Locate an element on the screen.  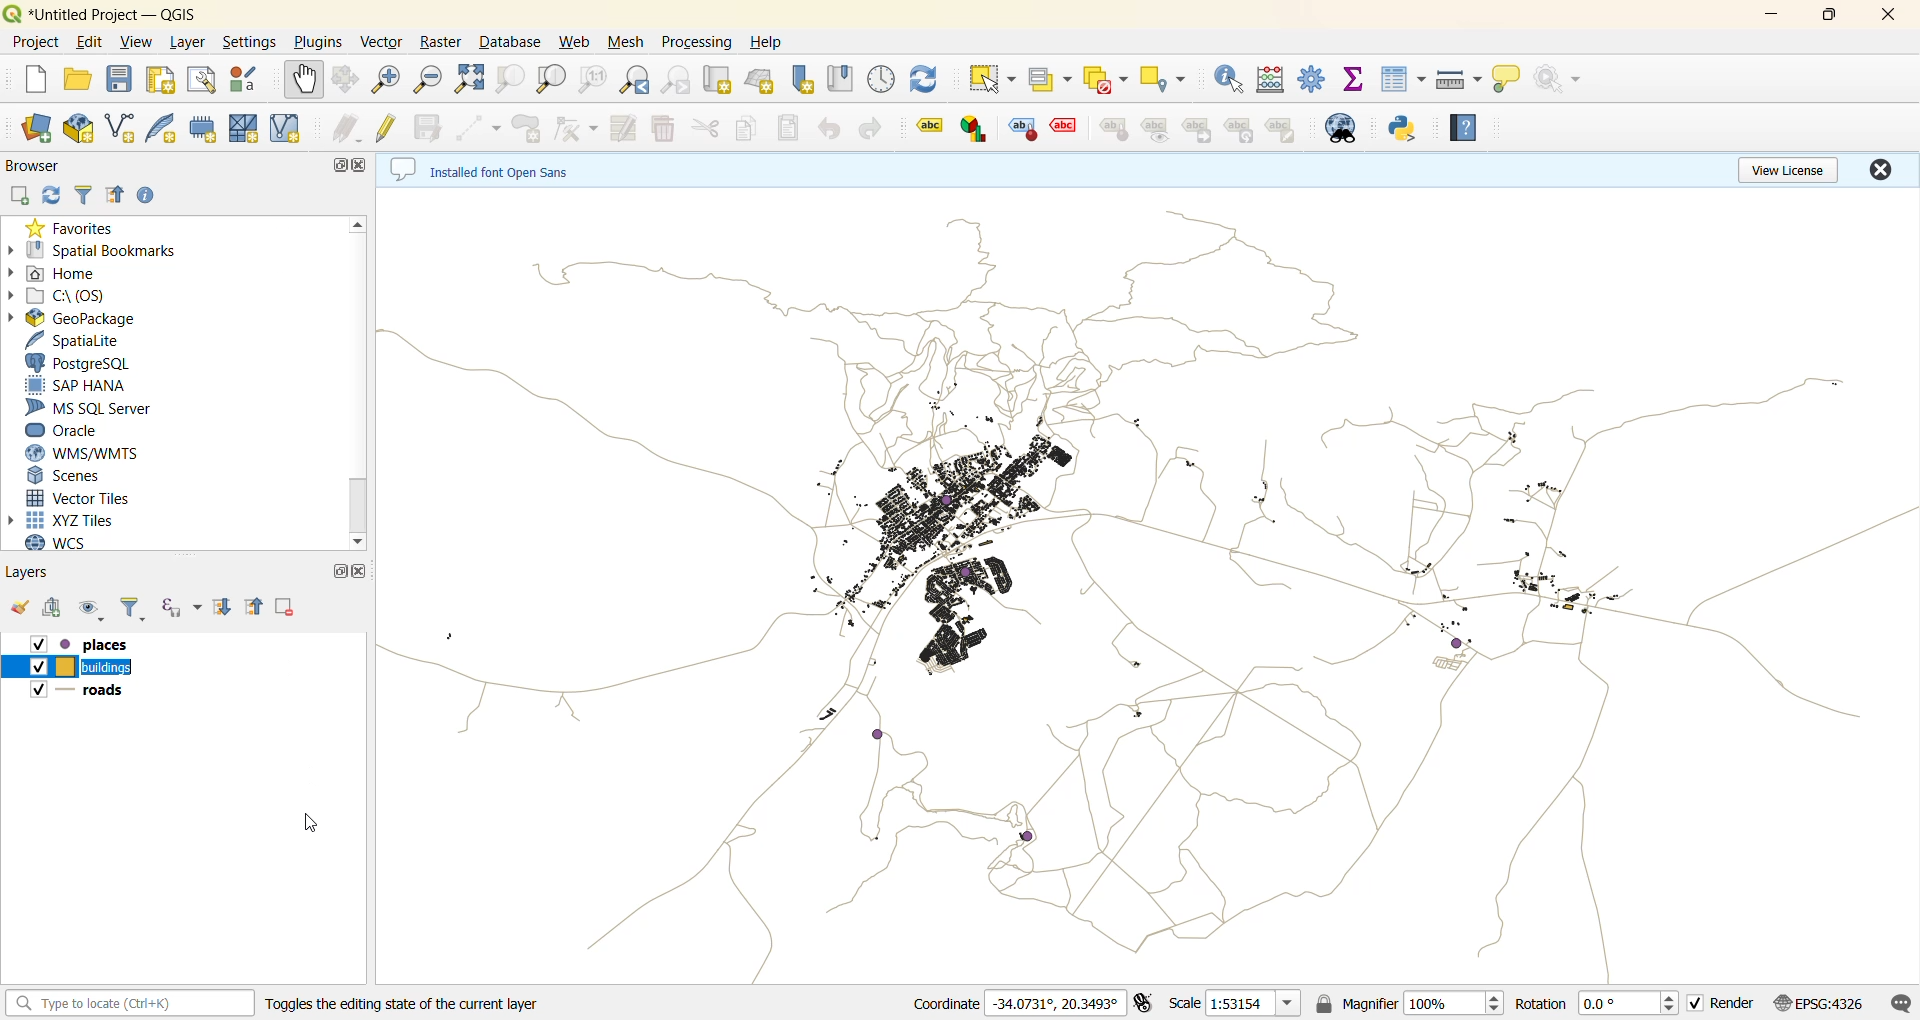
collapse all is located at coordinates (119, 195).